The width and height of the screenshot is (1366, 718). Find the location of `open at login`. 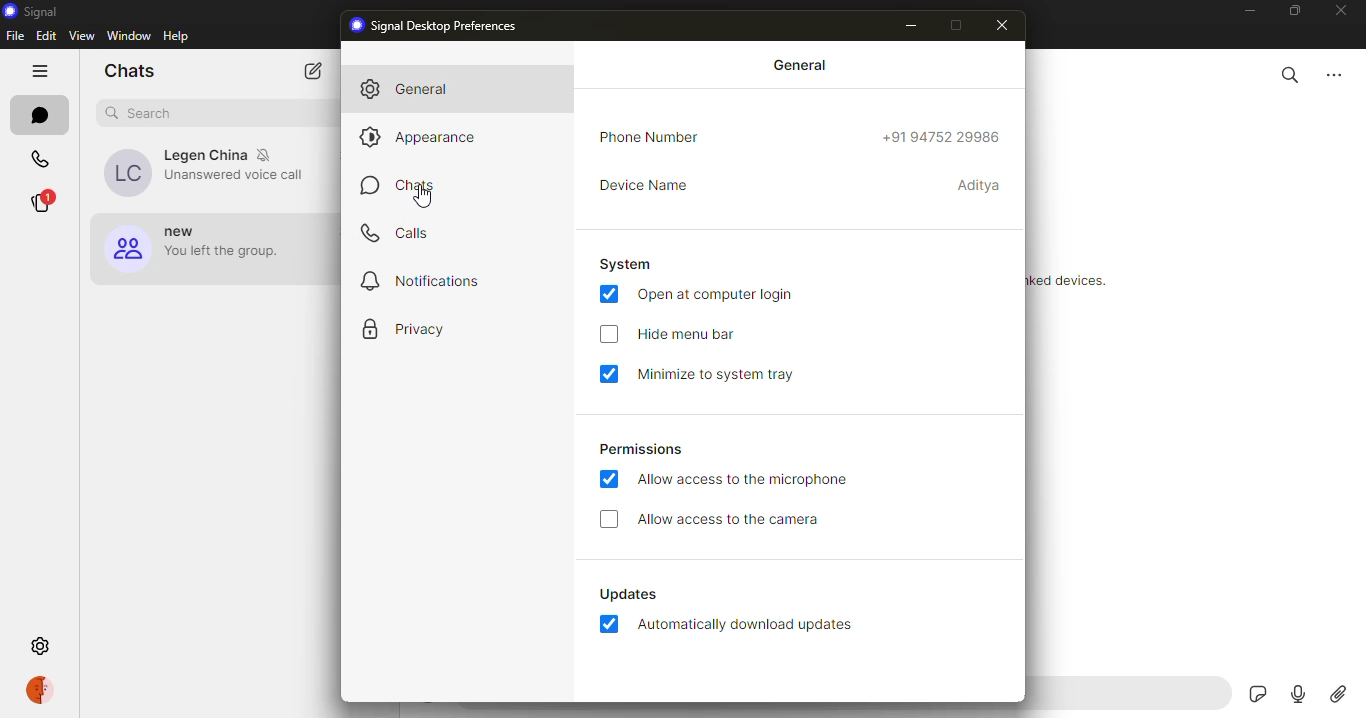

open at login is located at coordinates (713, 293).